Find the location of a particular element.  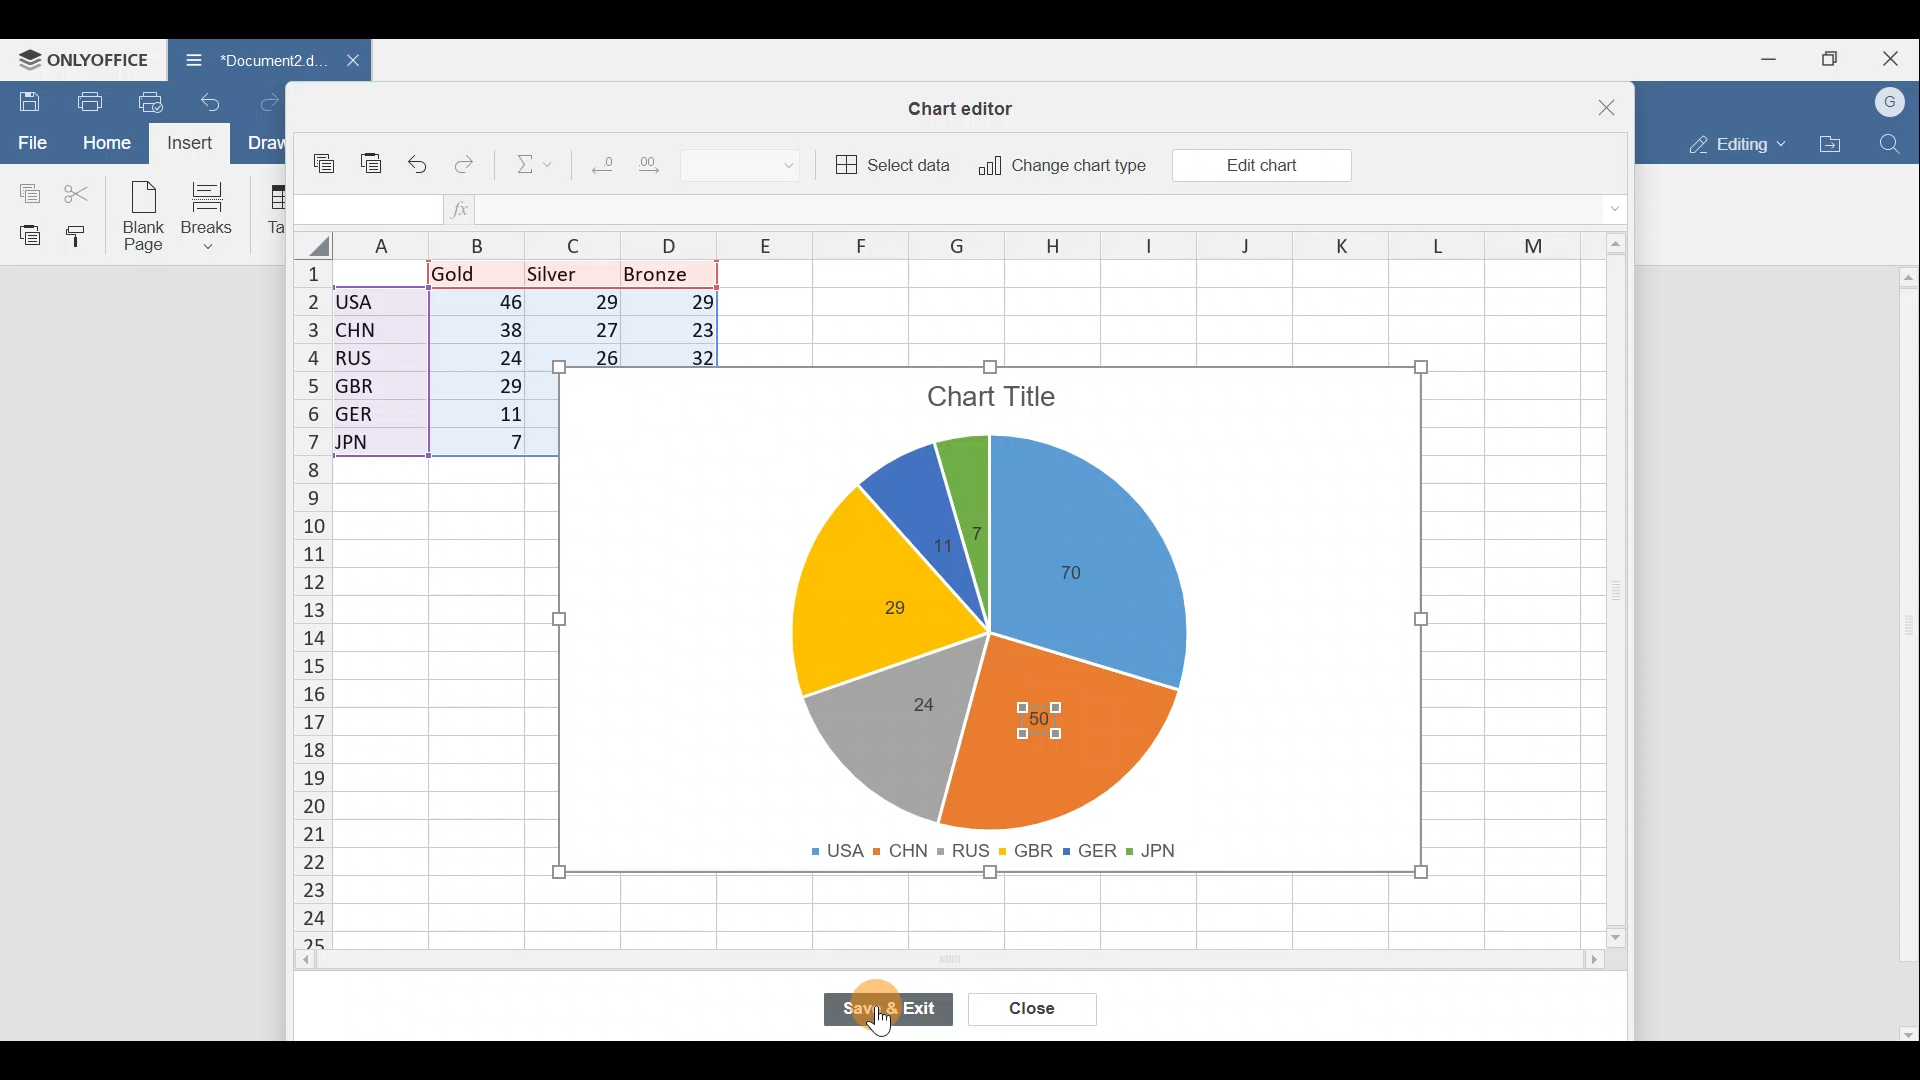

Print file is located at coordinates (88, 100).